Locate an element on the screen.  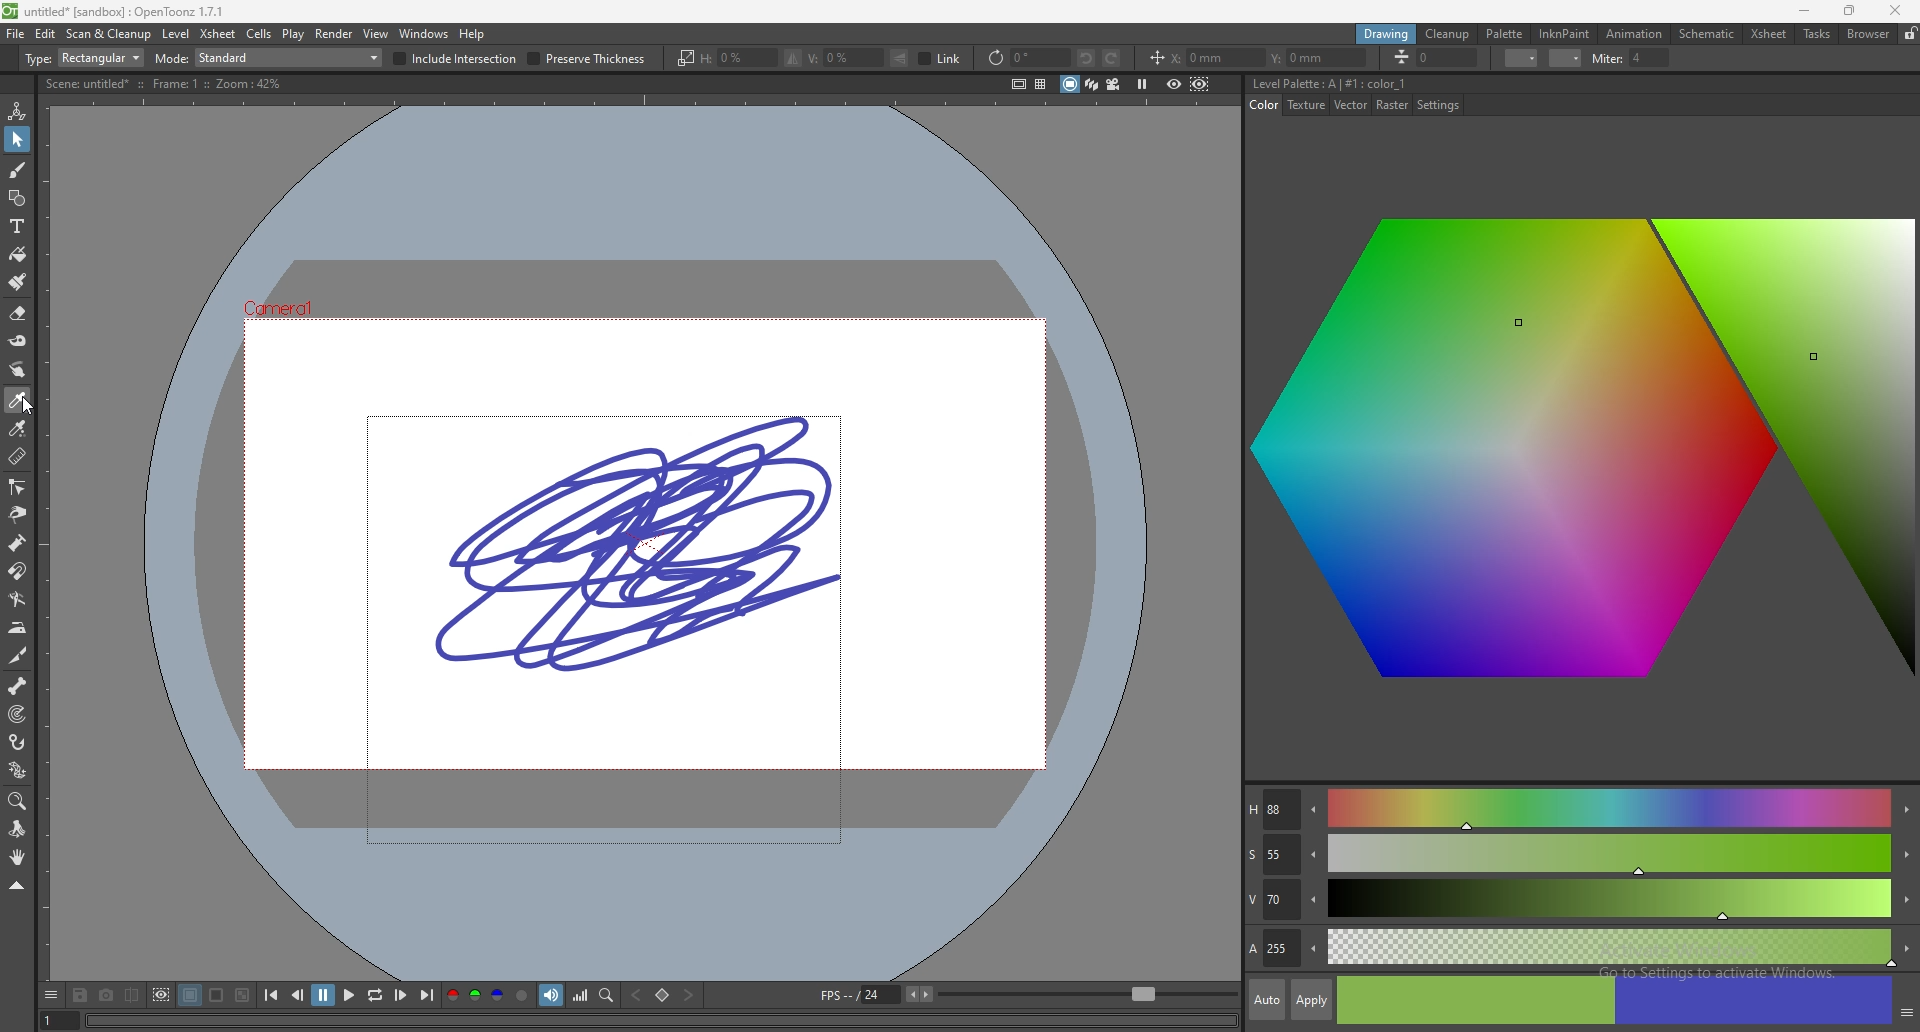
tasks is located at coordinates (1817, 34).